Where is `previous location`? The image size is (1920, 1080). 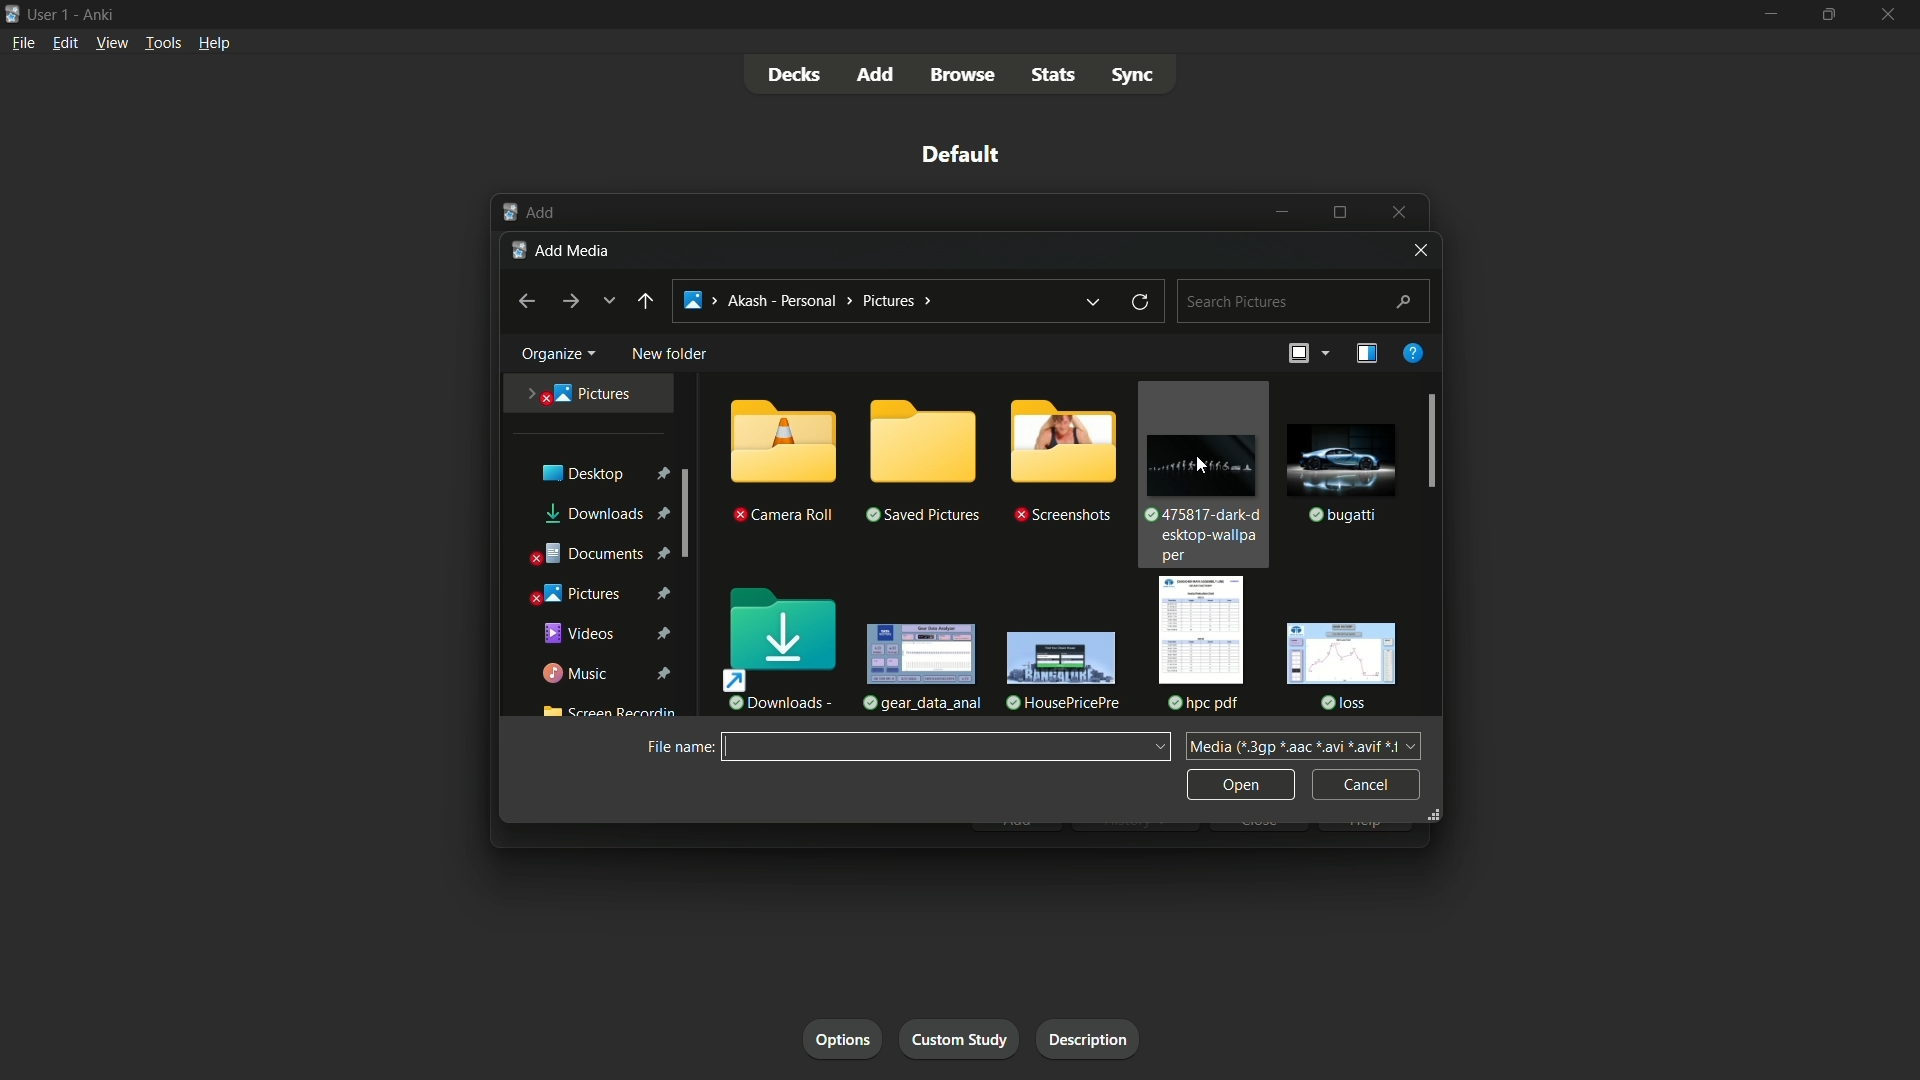
previous location is located at coordinates (1094, 300).